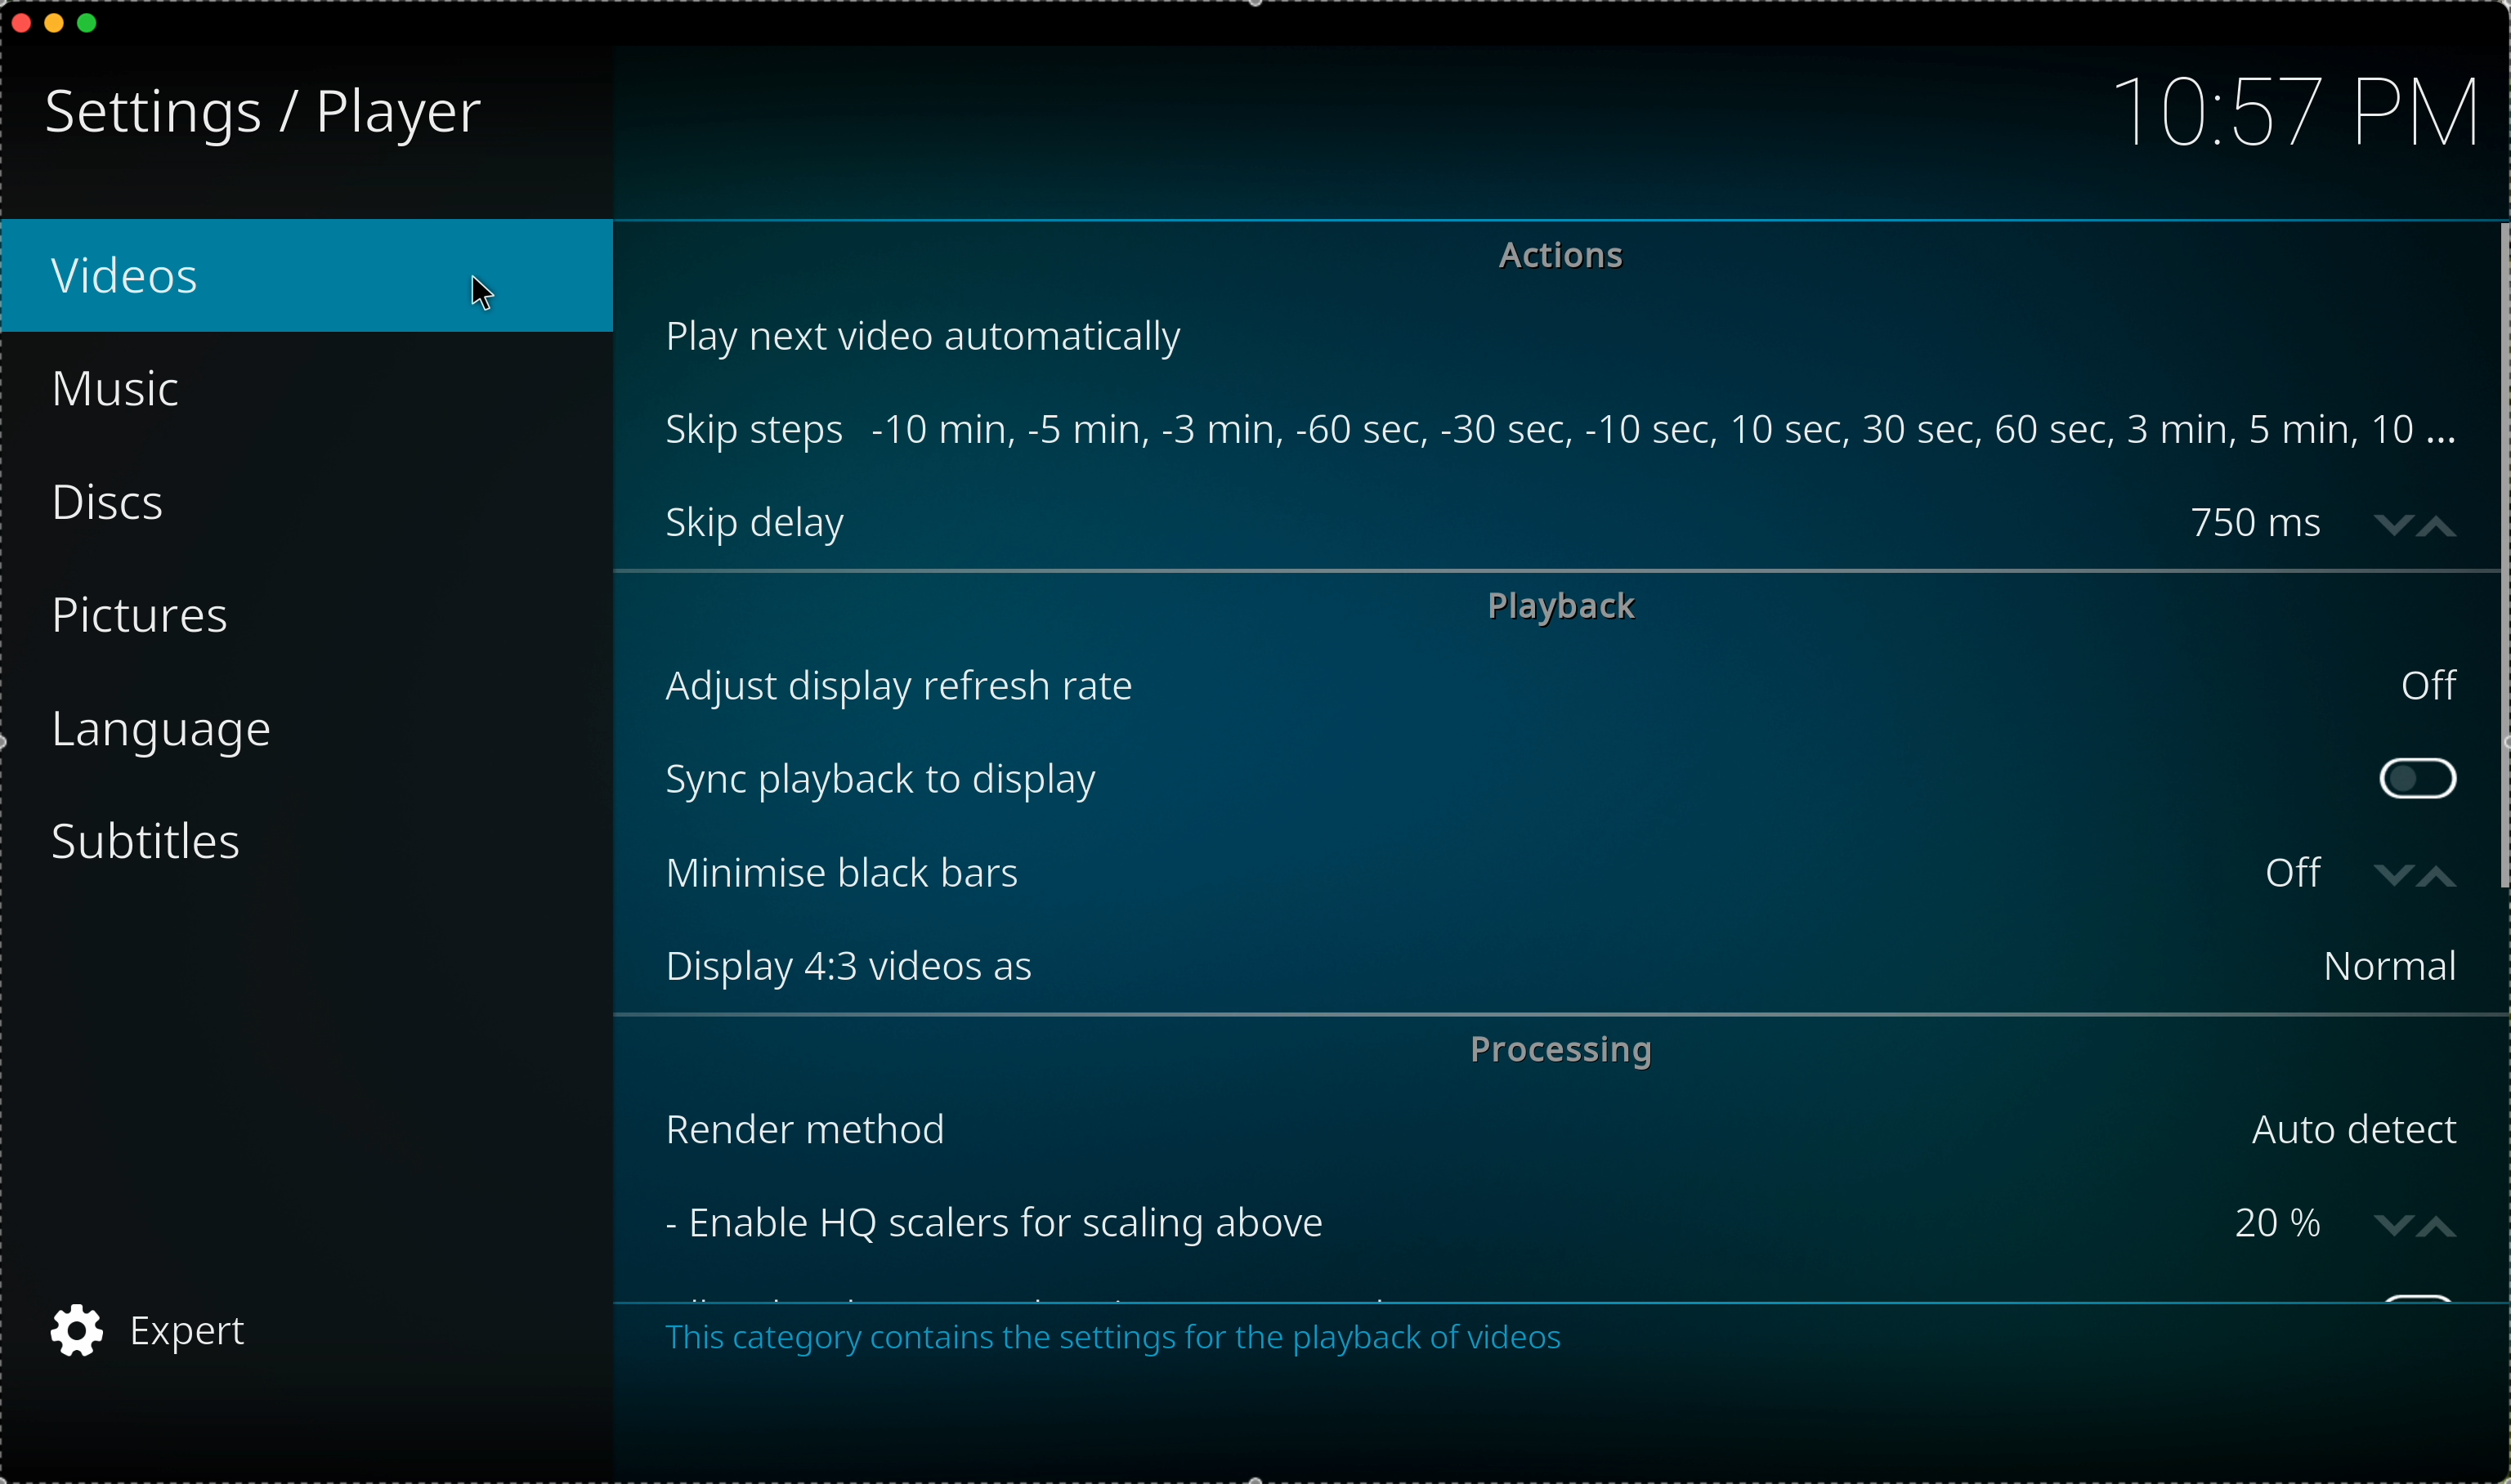  I want to click on adjust display refresh rate  off, so click(1558, 686).